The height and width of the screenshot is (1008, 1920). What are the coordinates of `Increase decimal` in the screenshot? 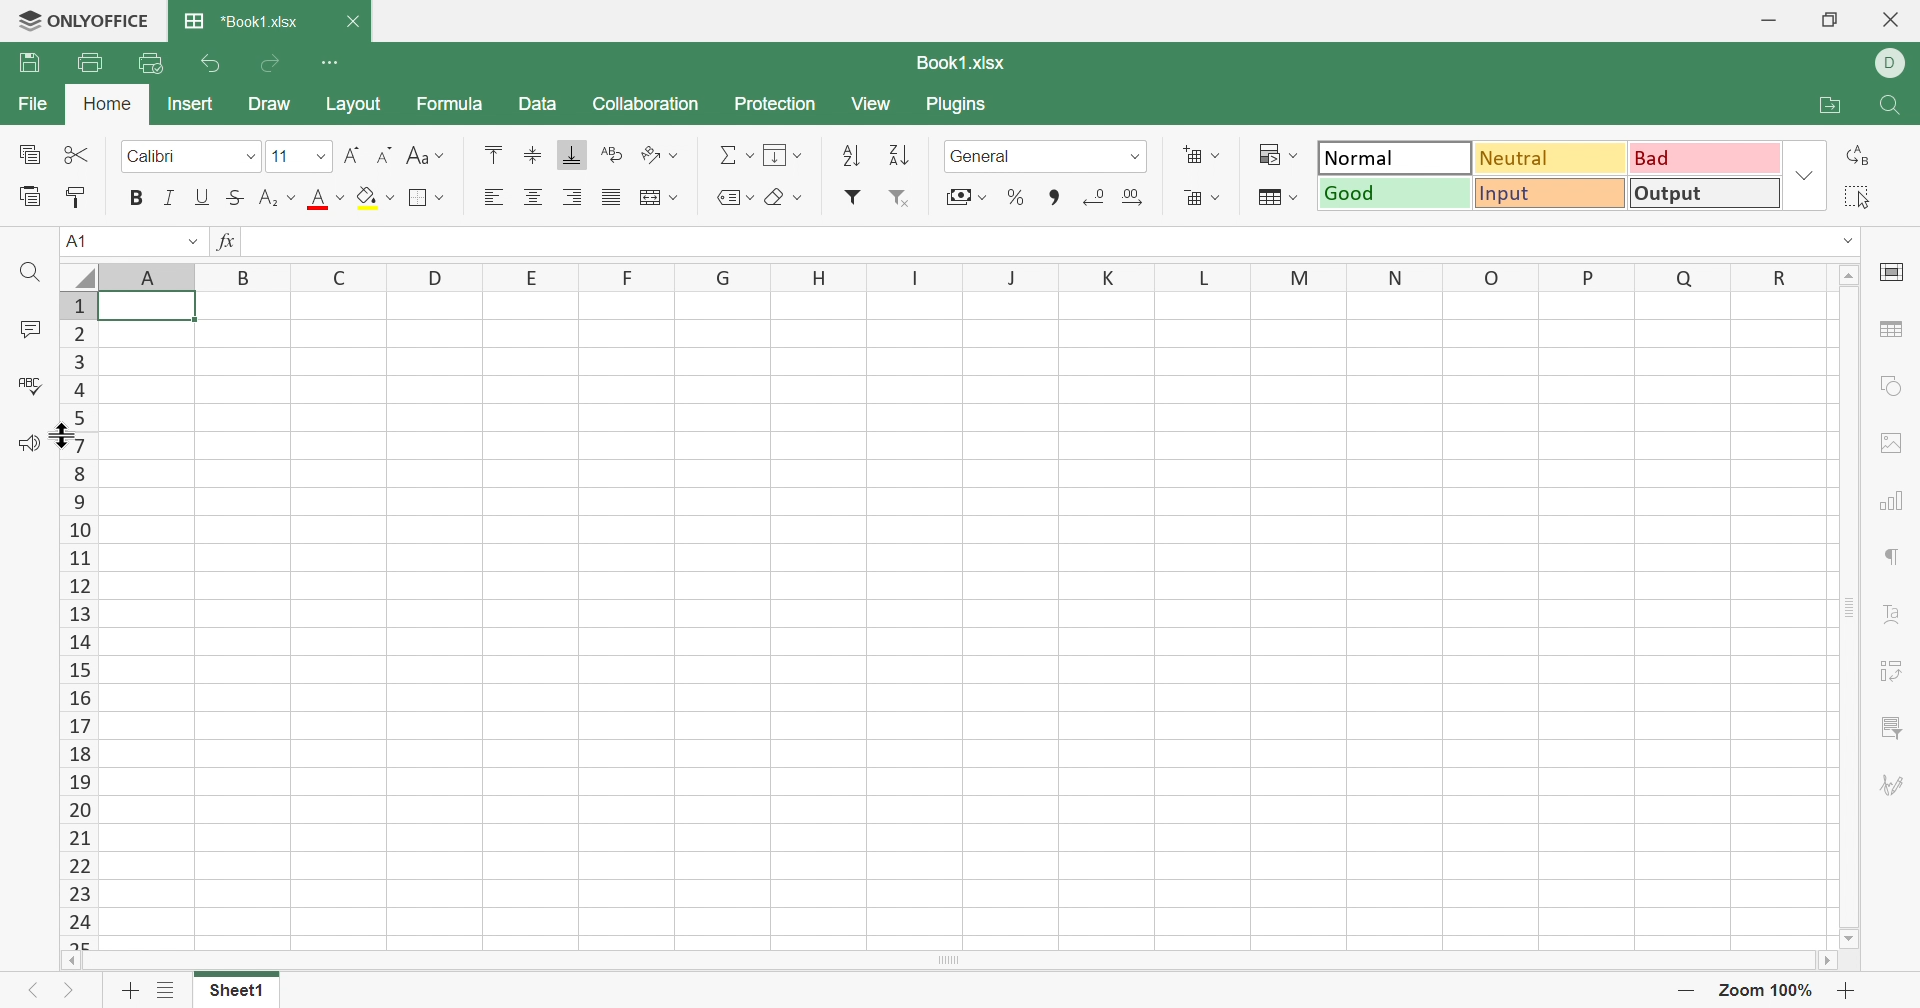 It's located at (1132, 197).